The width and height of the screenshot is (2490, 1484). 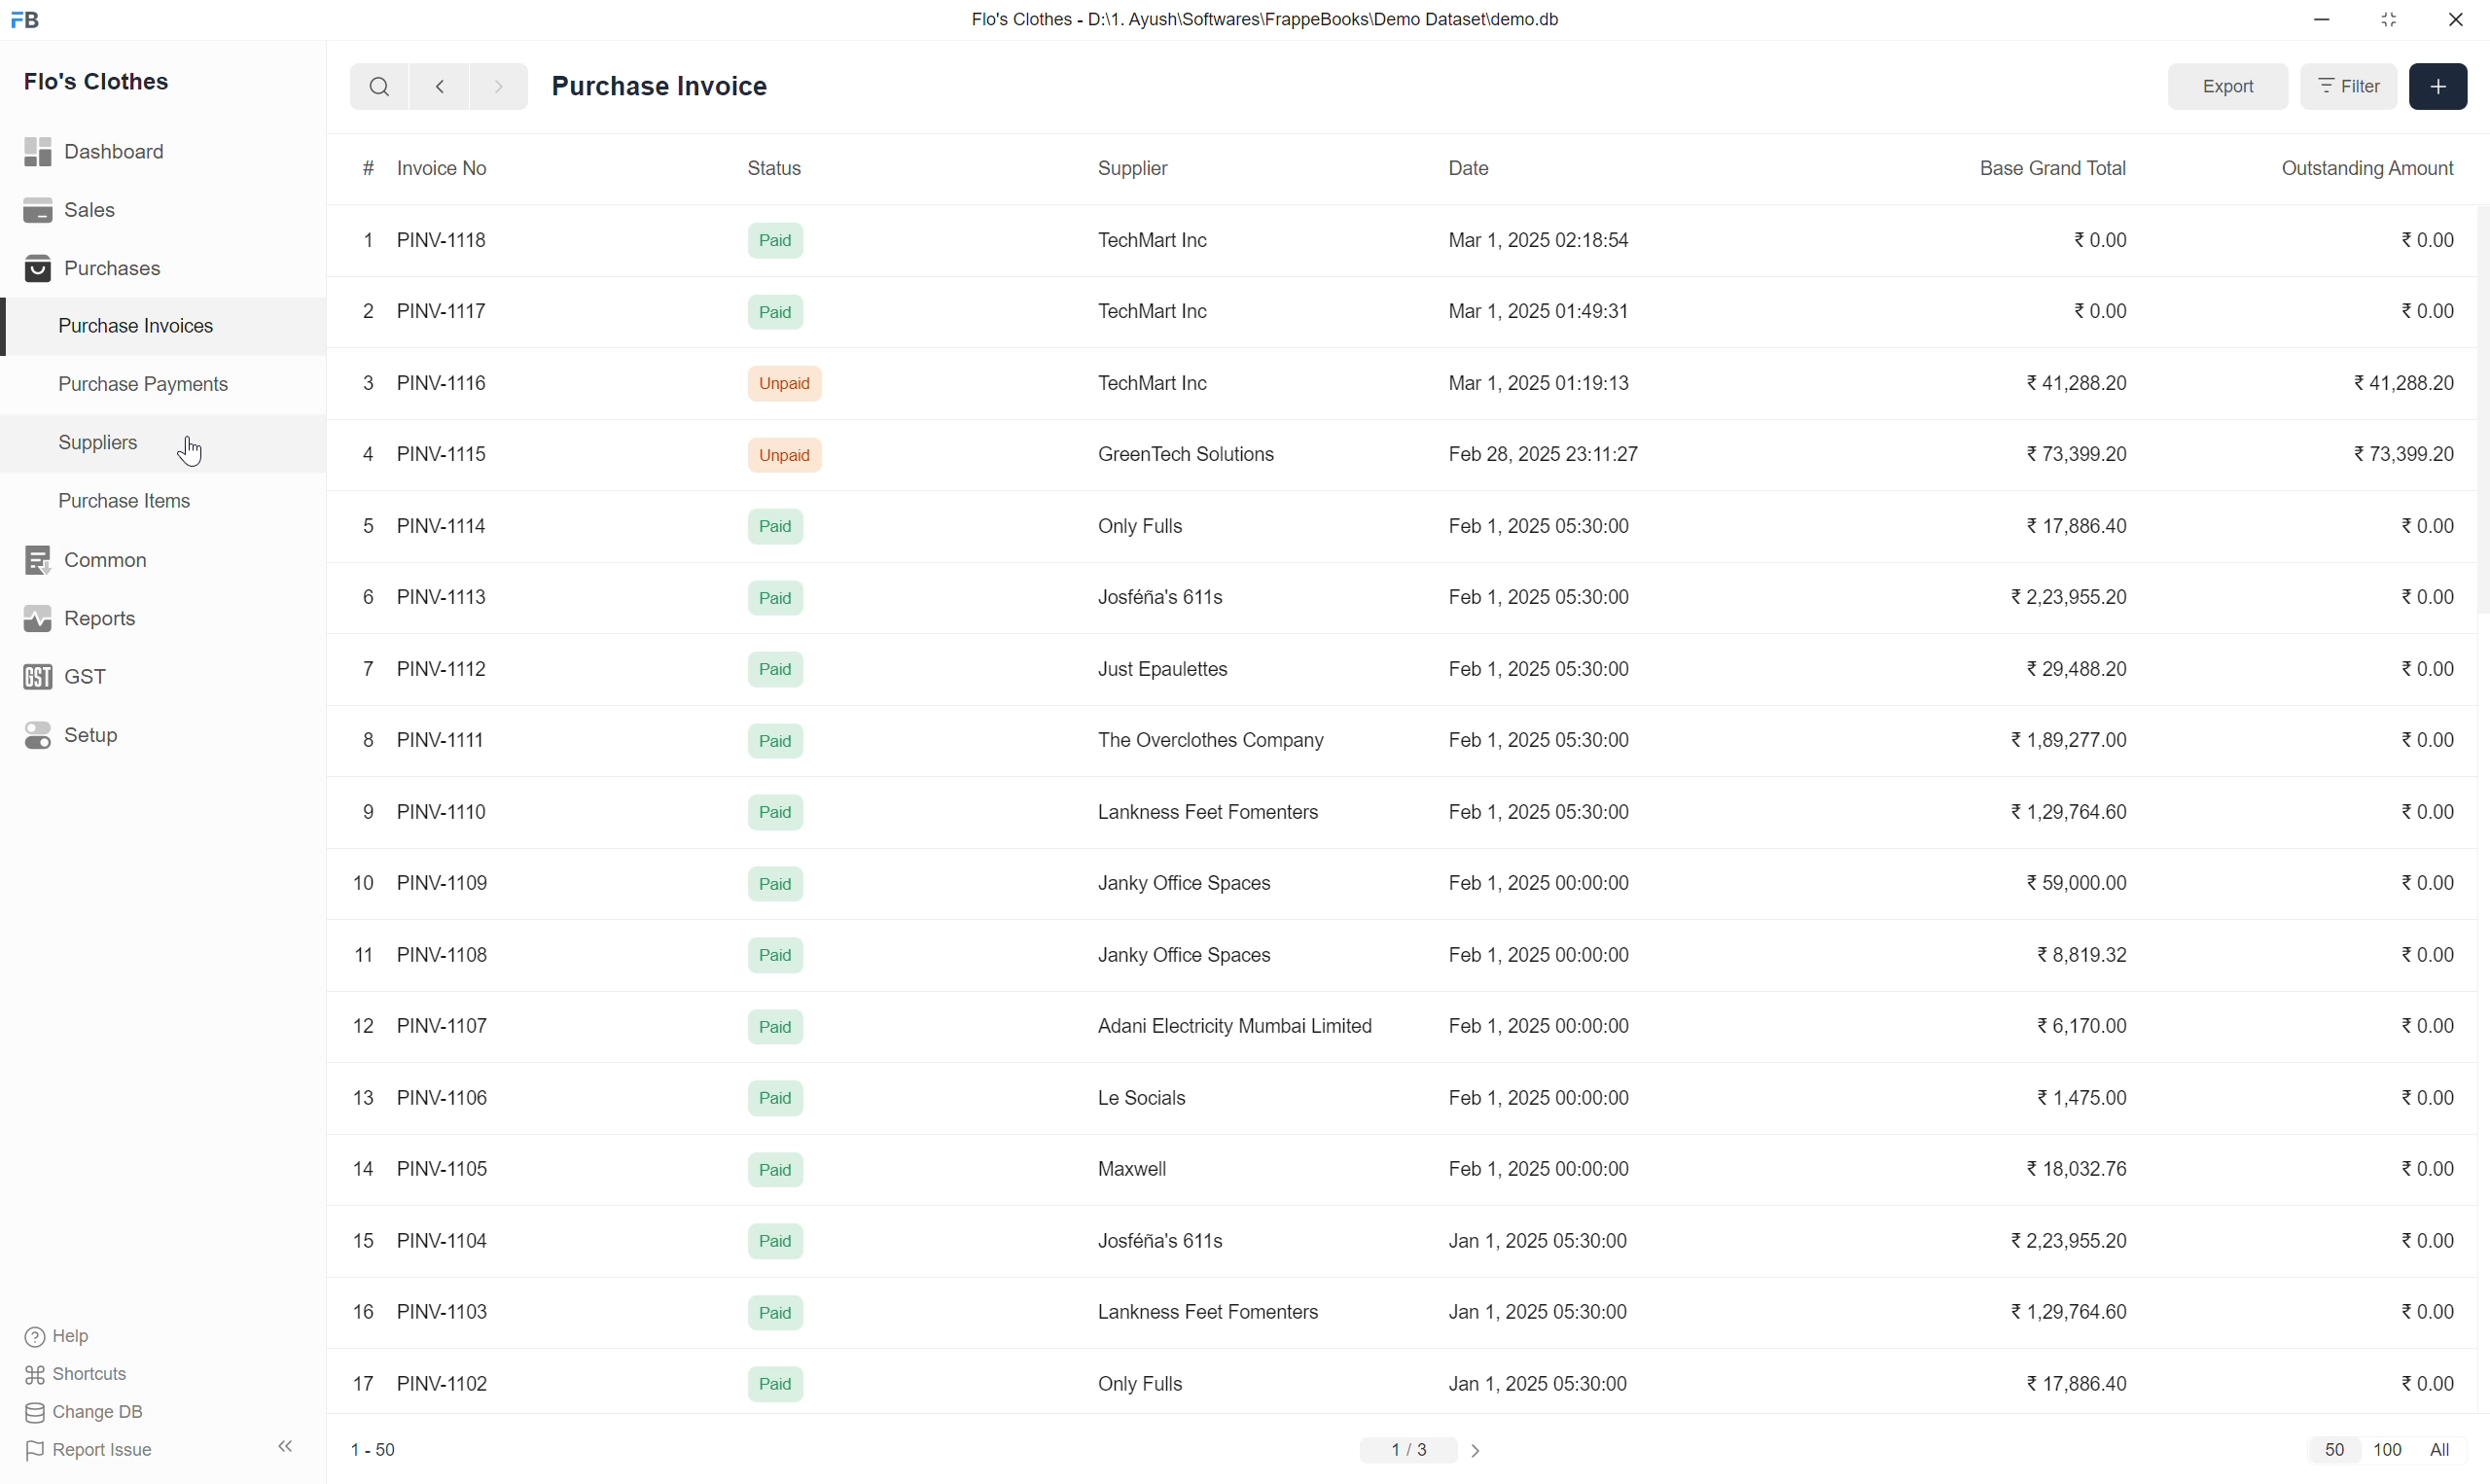 I want to click on cursor, so click(x=198, y=450).